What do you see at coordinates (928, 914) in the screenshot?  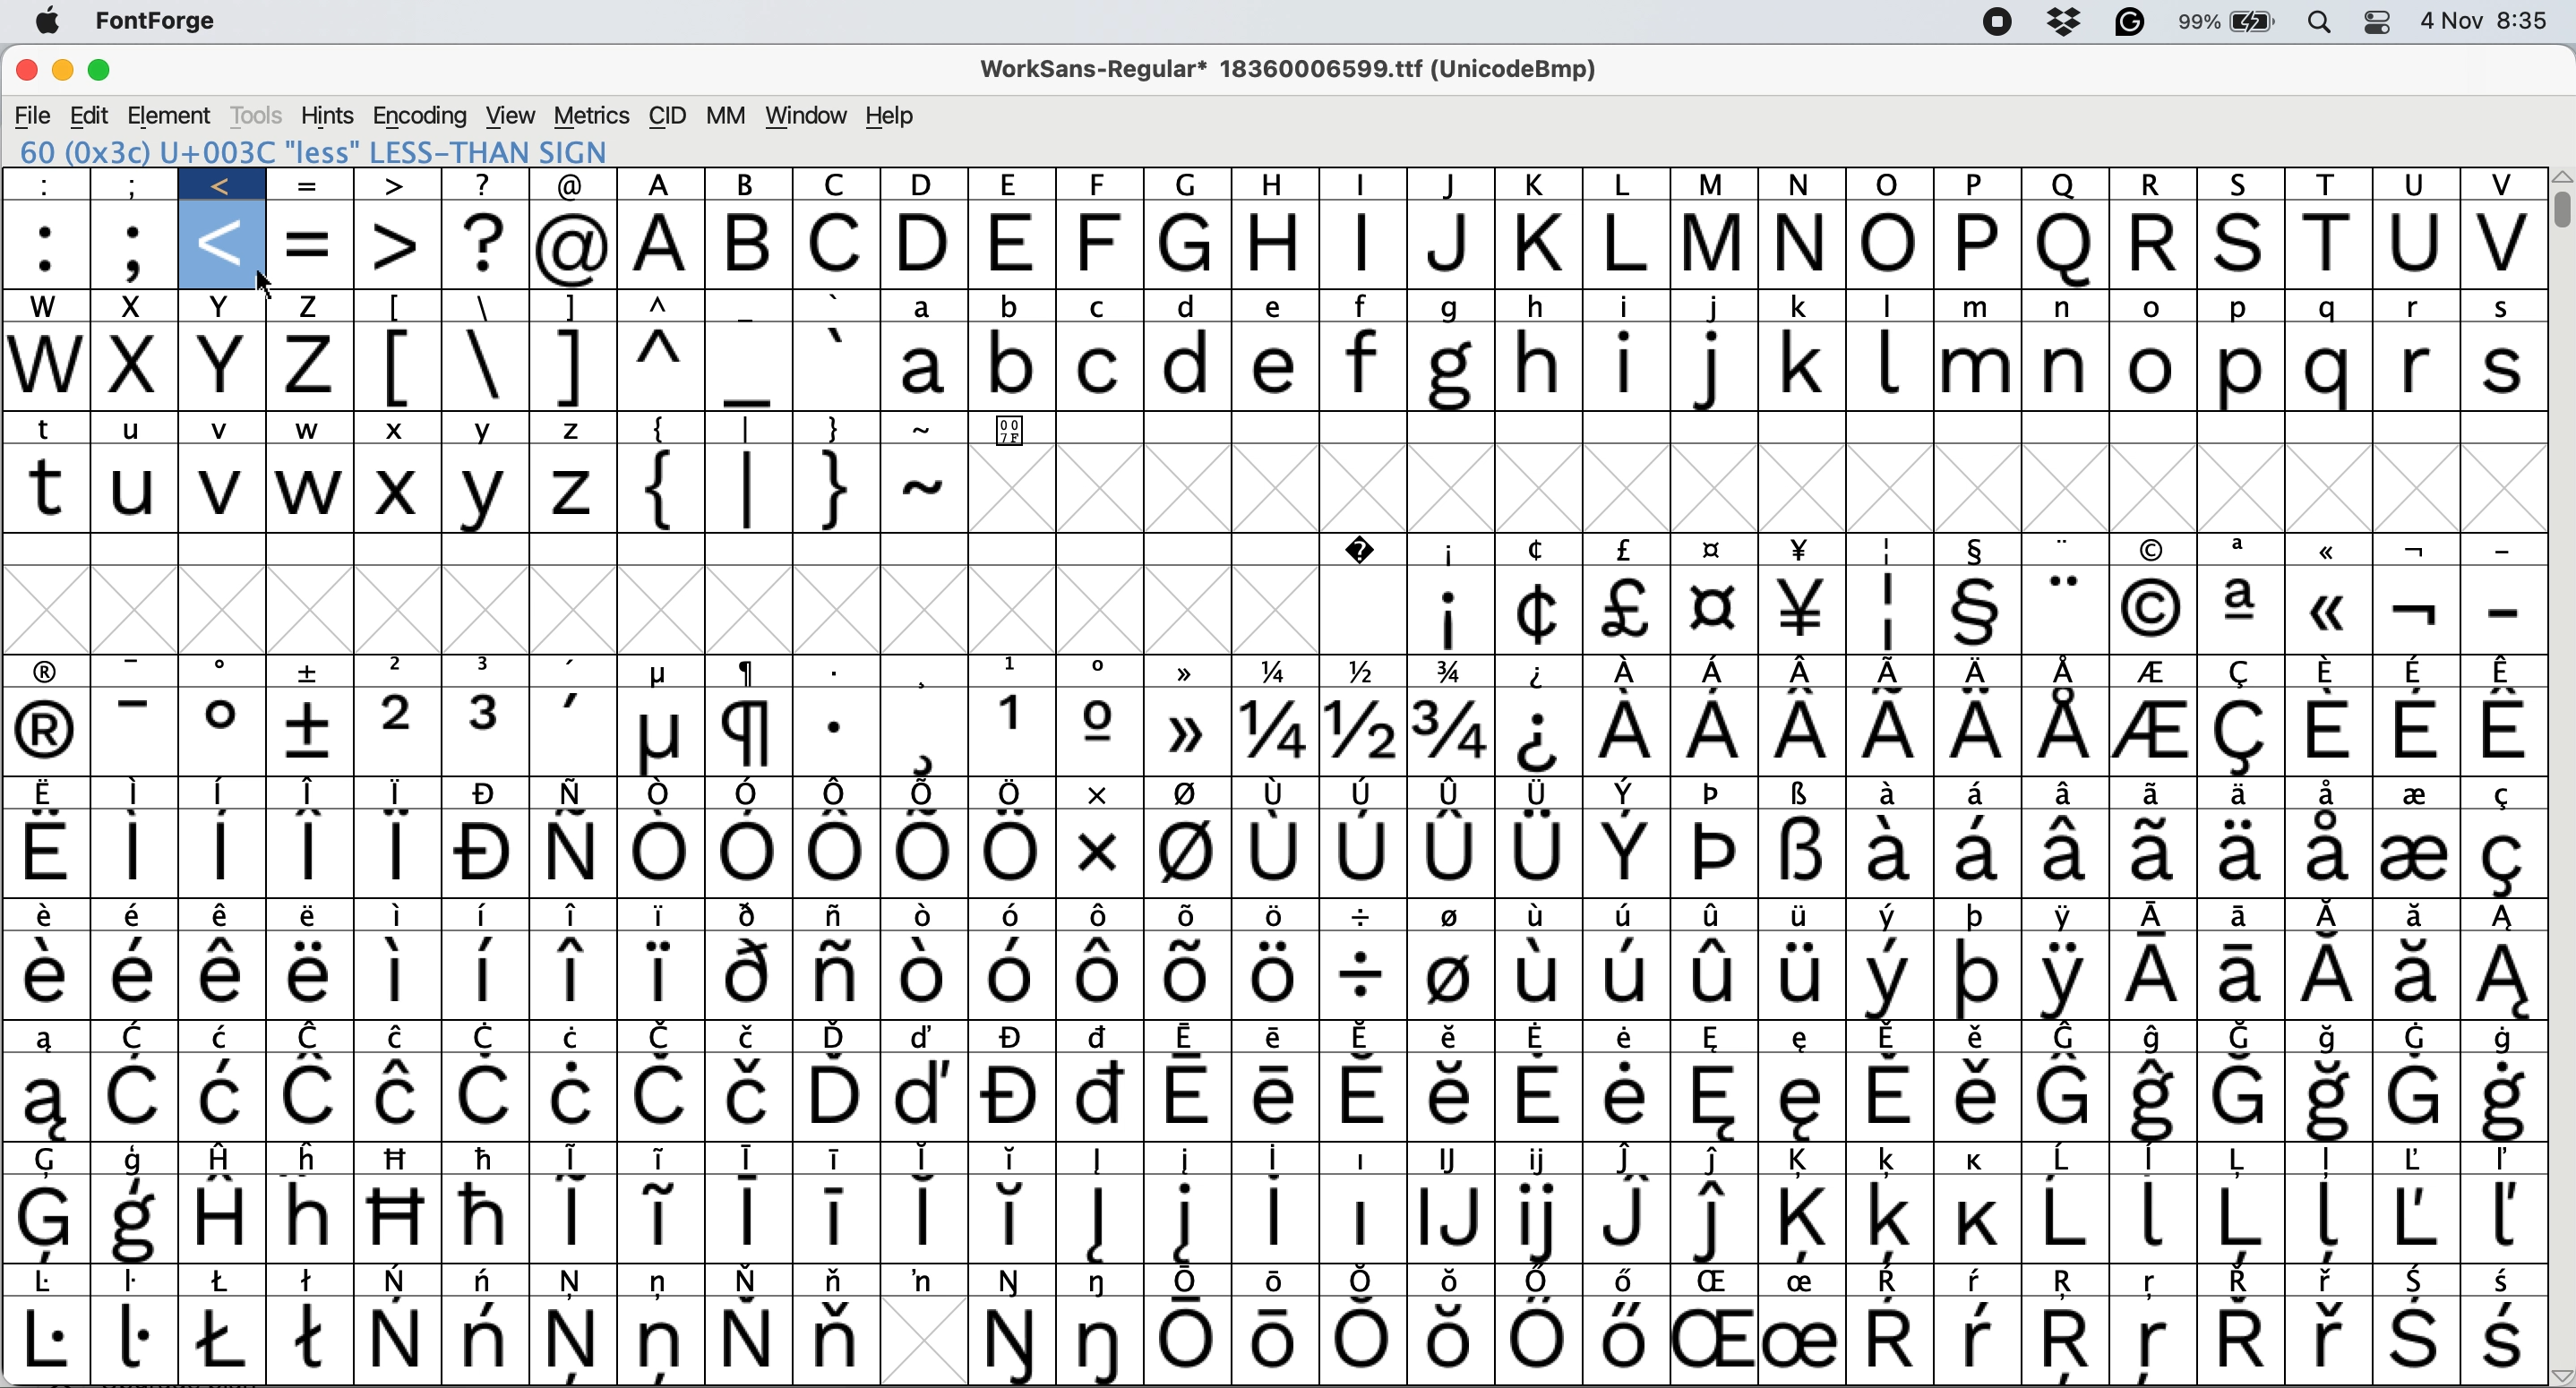 I see `Symbol` at bounding box center [928, 914].